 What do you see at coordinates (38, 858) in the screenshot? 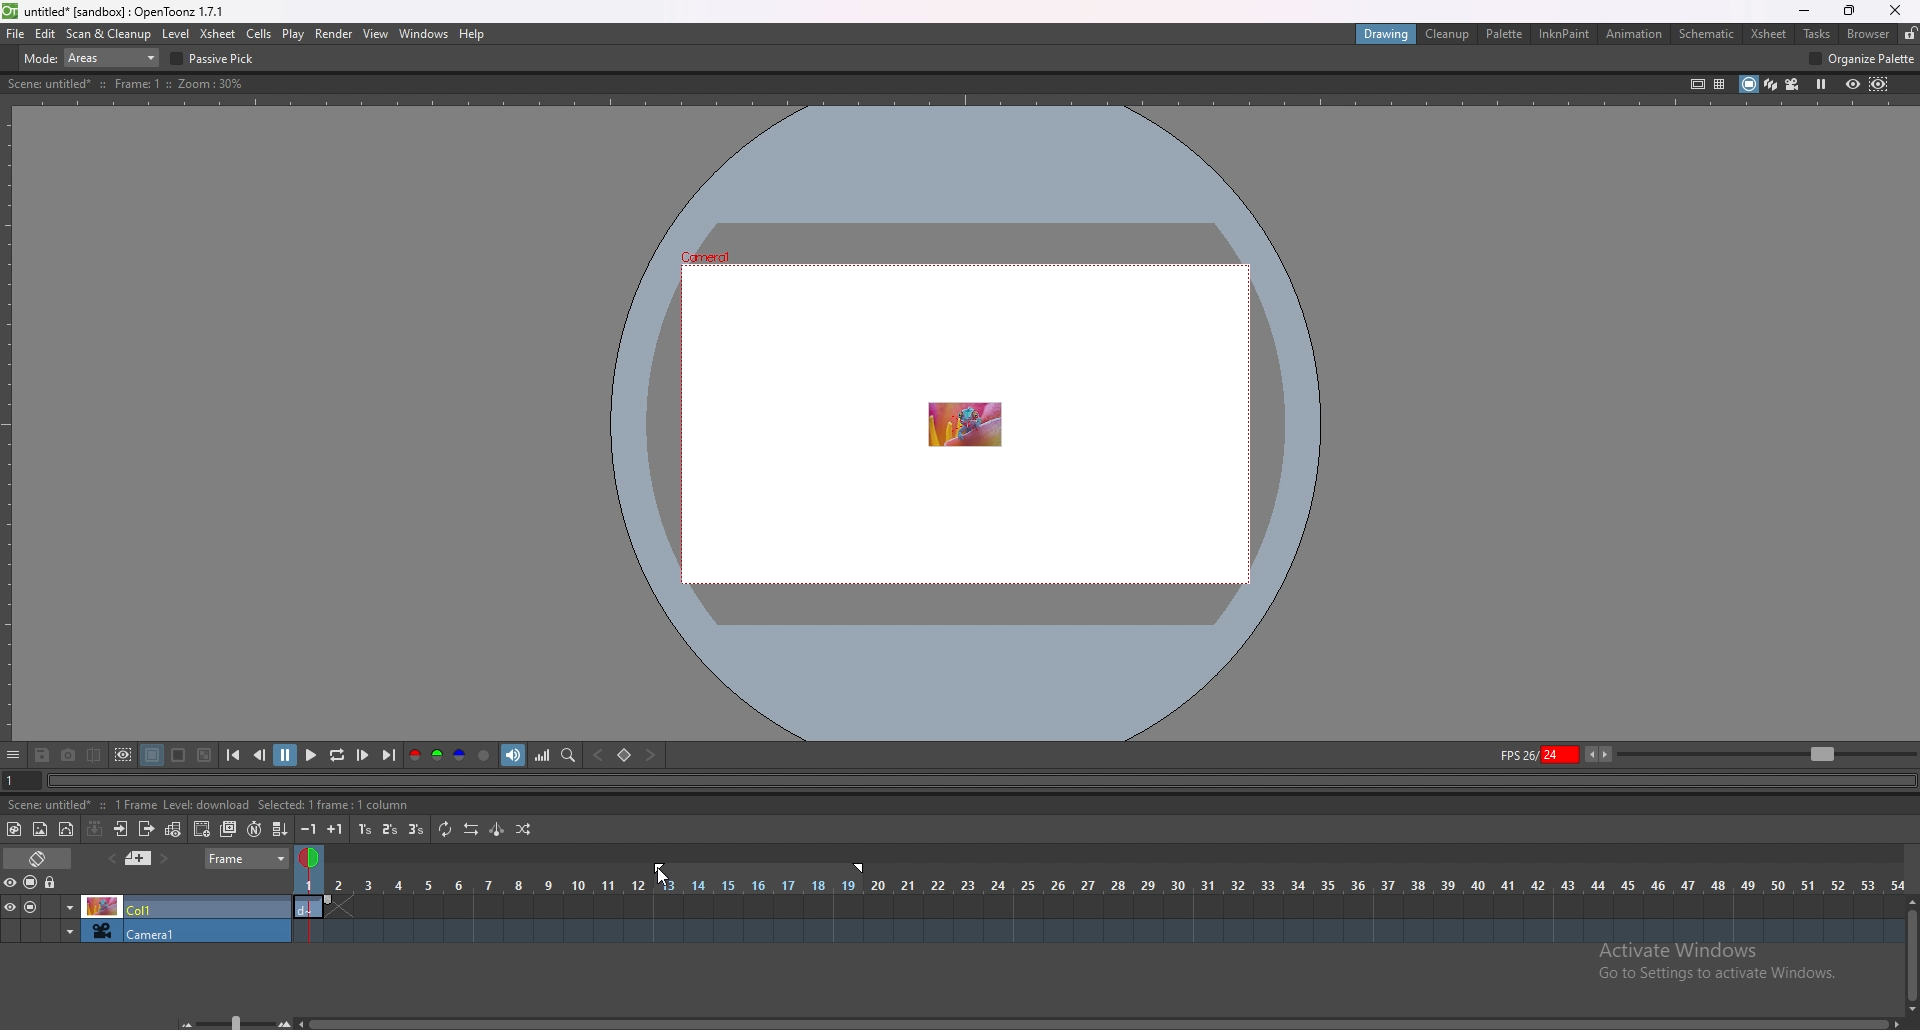
I see `toggle timeline` at bounding box center [38, 858].